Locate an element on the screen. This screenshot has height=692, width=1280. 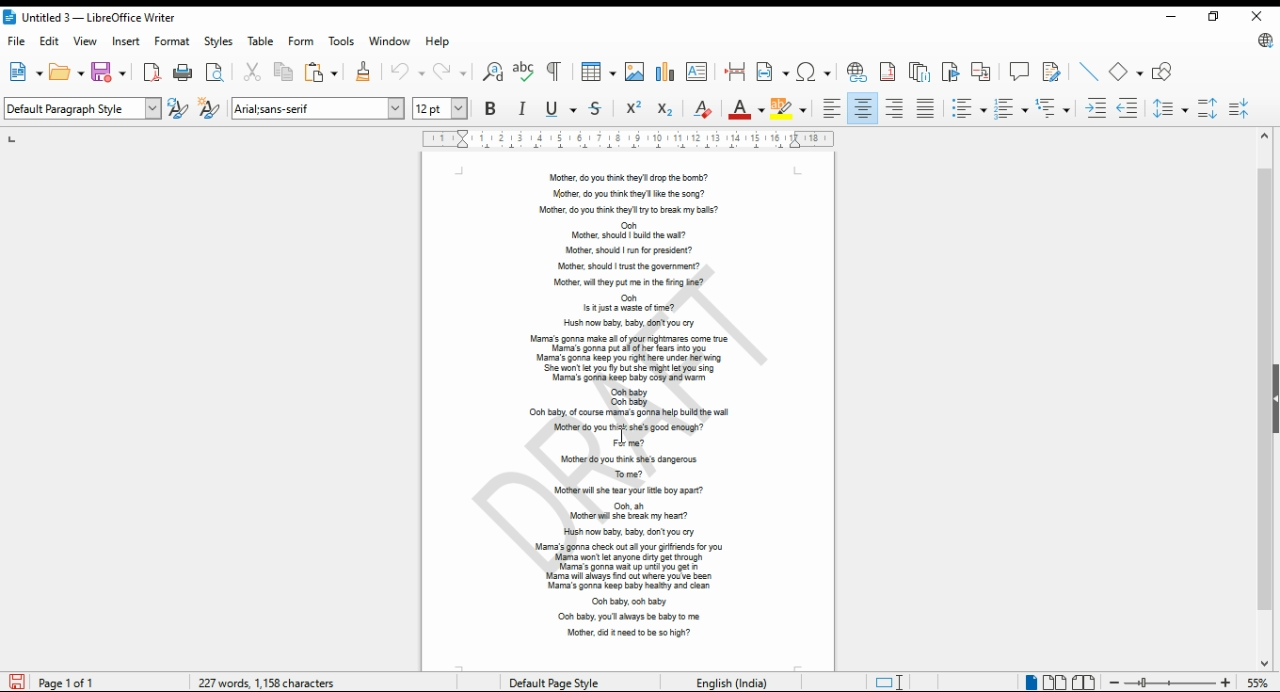
table is located at coordinates (263, 41).